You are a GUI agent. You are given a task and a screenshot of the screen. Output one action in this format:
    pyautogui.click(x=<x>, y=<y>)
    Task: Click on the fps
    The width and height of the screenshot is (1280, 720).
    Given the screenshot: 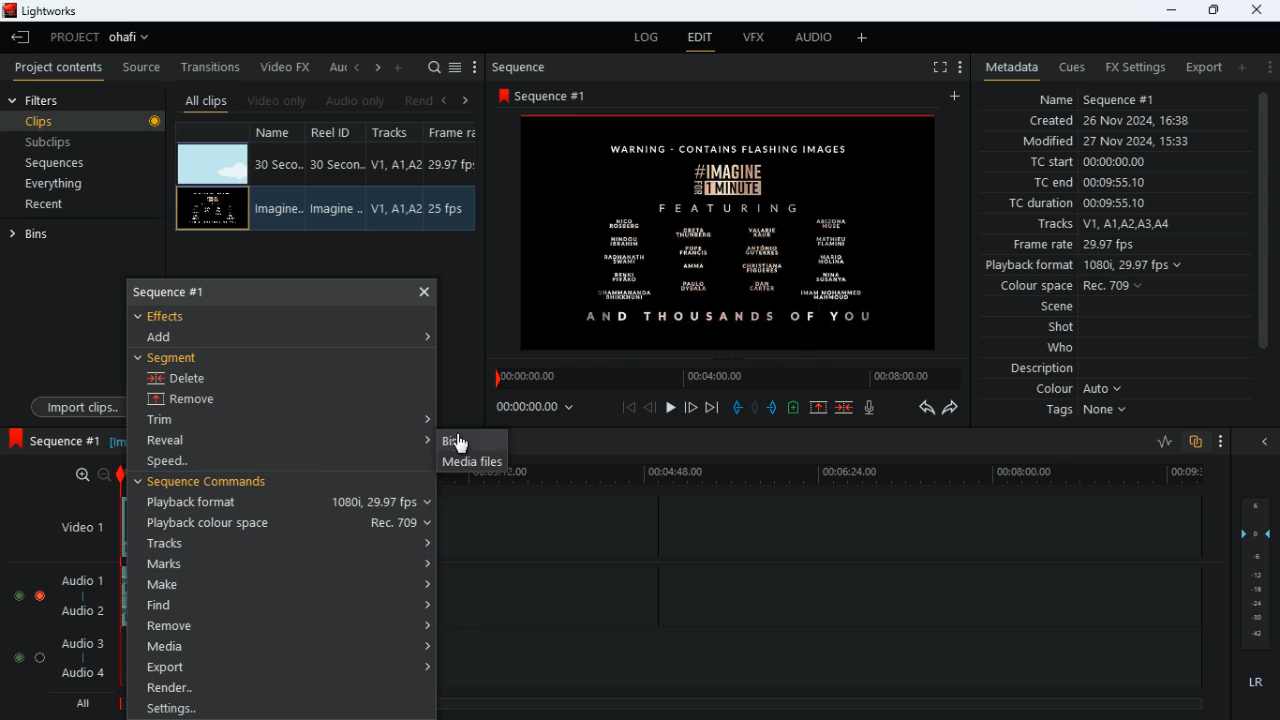 What is the action you would take?
    pyautogui.click(x=454, y=134)
    